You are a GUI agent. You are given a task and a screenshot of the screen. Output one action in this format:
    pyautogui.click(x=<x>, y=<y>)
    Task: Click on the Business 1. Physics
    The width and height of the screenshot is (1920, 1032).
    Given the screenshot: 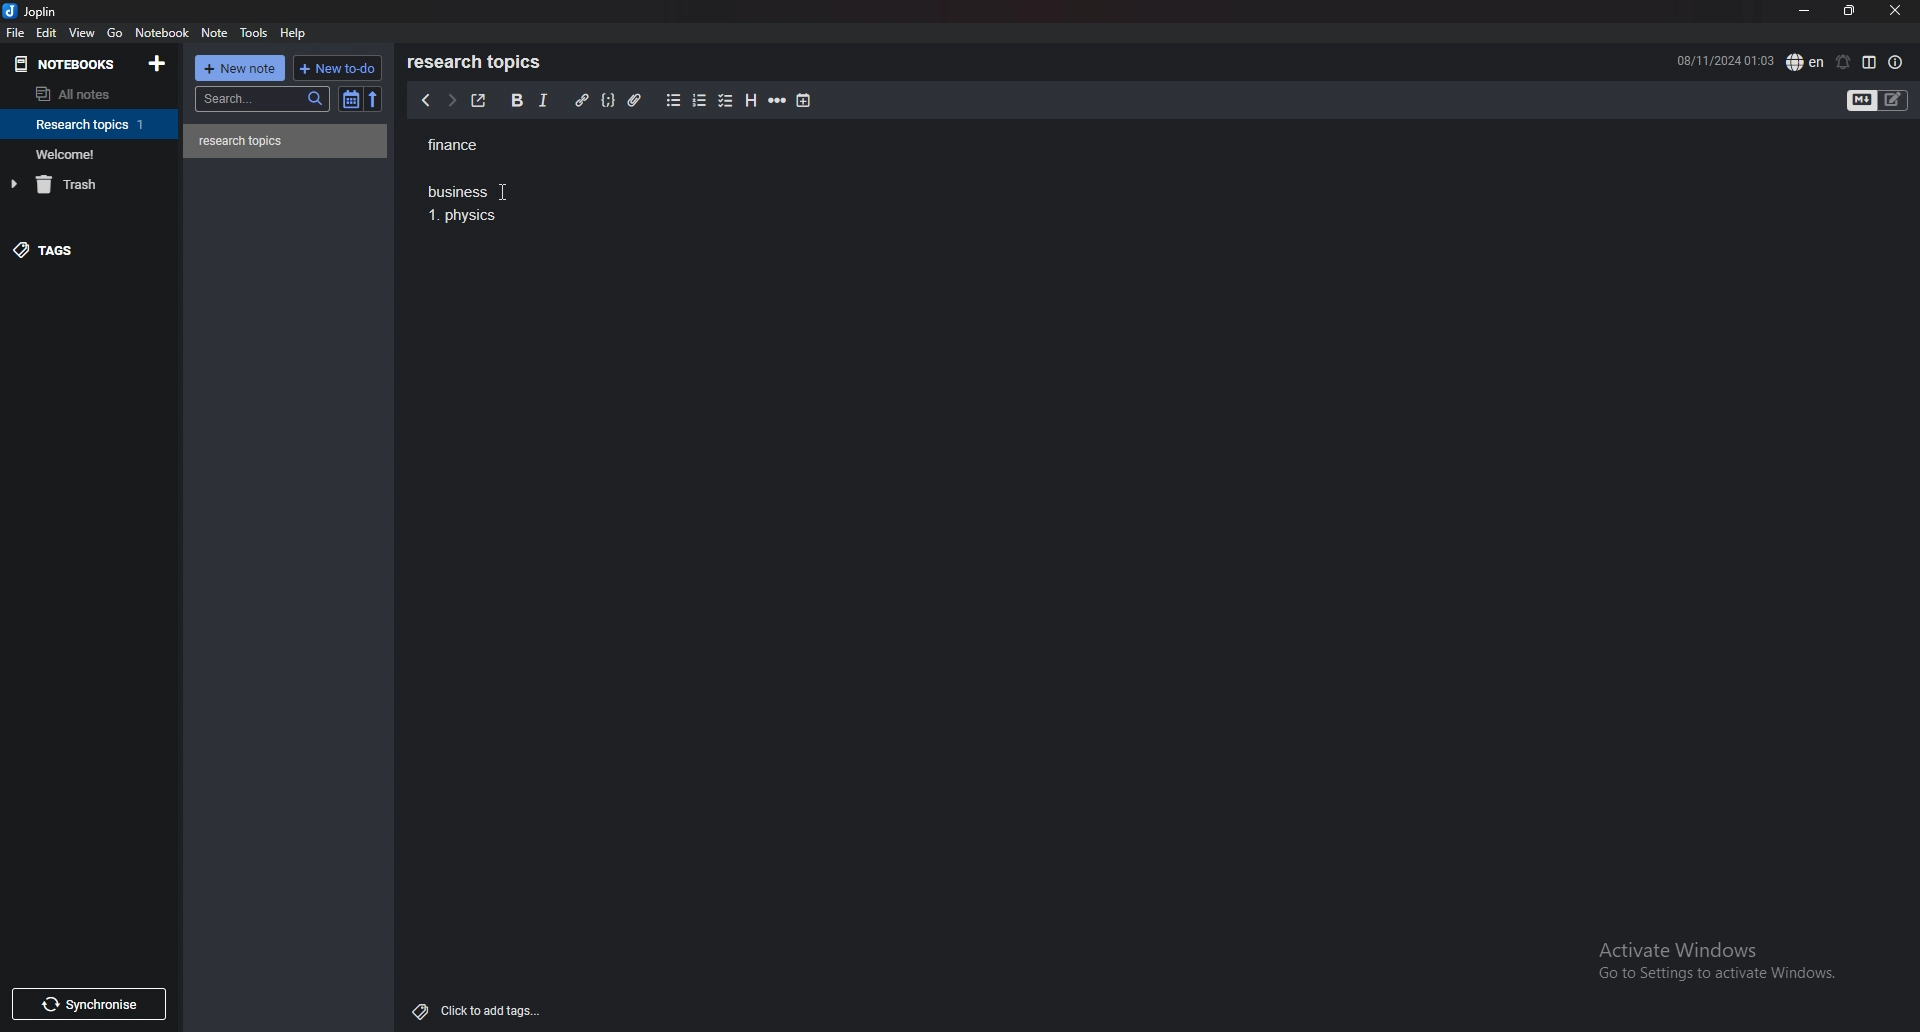 What is the action you would take?
    pyautogui.click(x=464, y=208)
    